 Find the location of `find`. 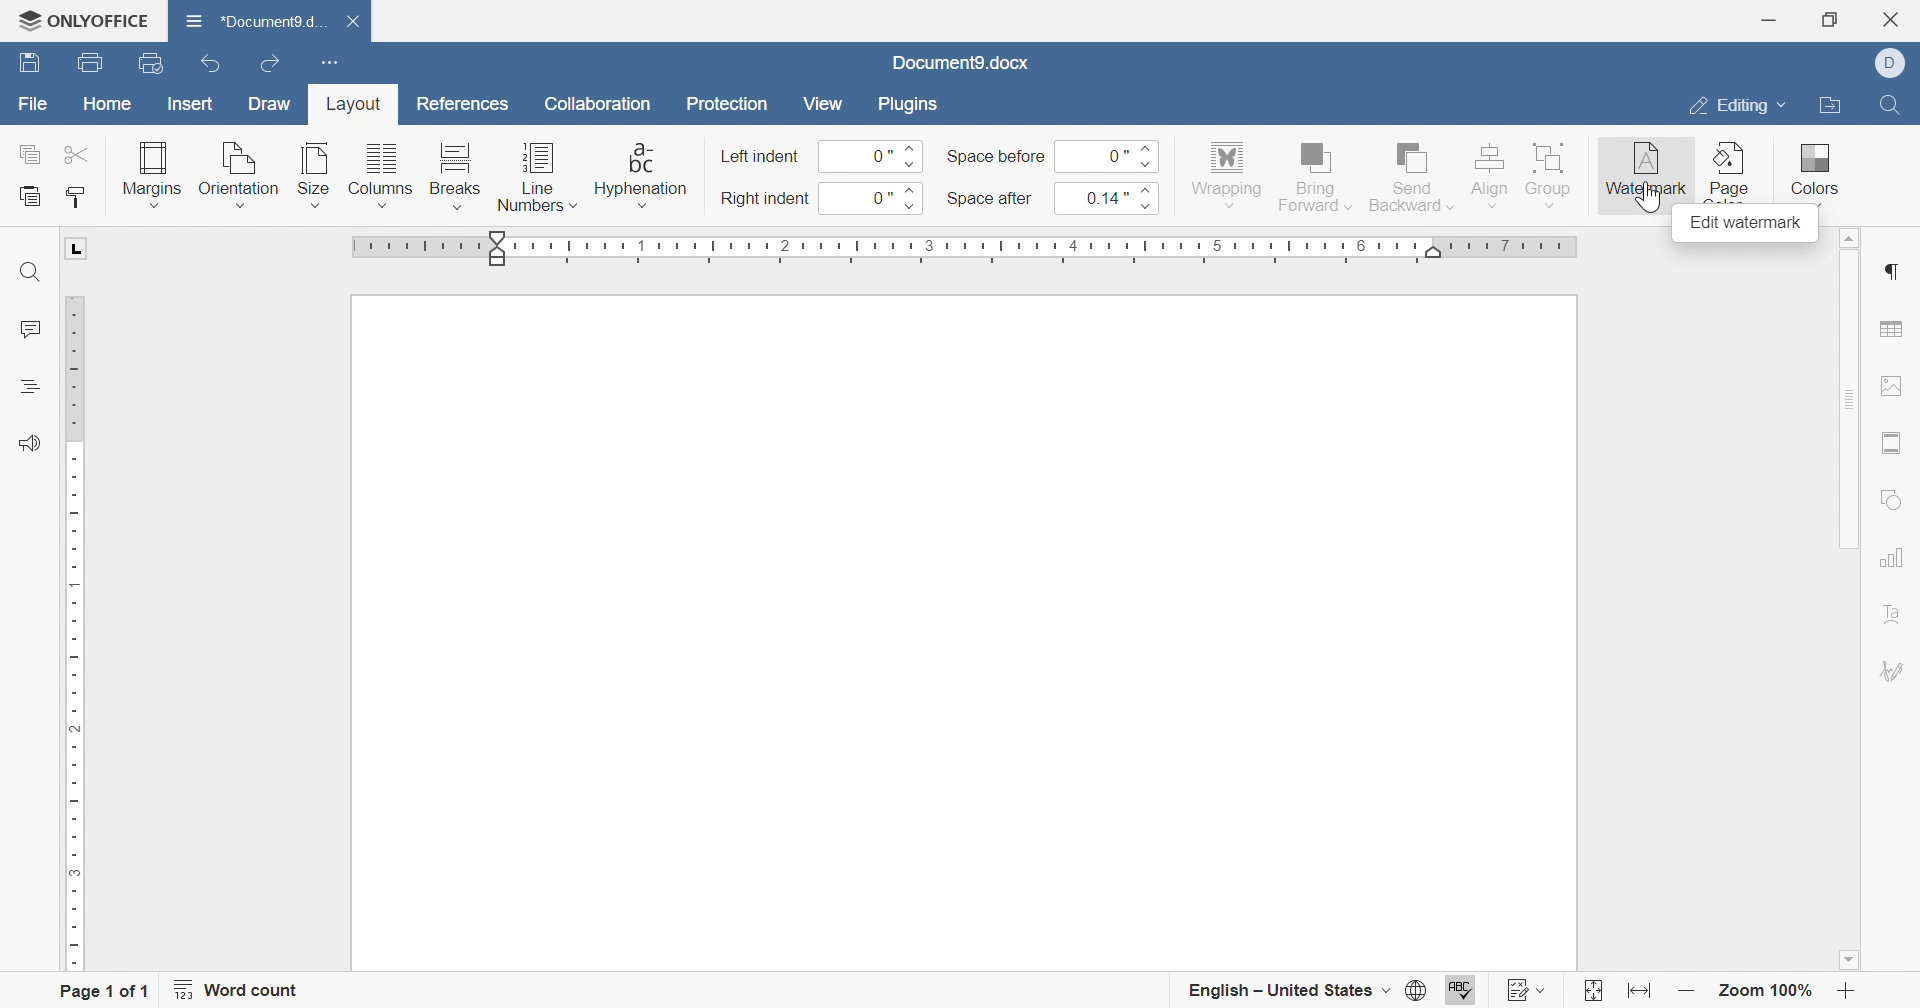

find is located at coordinates (30, 273).